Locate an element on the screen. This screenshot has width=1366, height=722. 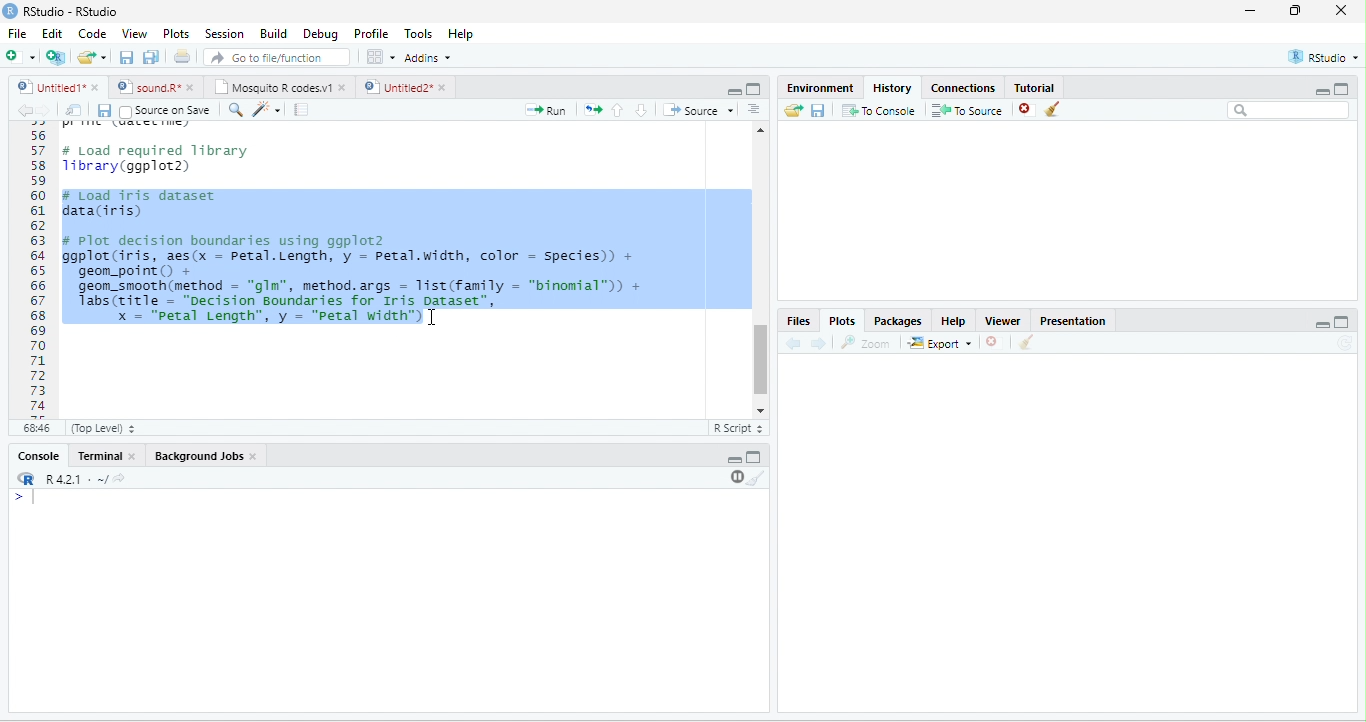
geom_smooth(method = gim , method.args = list(Tamily = binomial )) +
Tabs(title - “Decision Boundaries for Iris Dataset”,
x = "petal Length”, y = "Petal width") is located at coordinates (368, 305).